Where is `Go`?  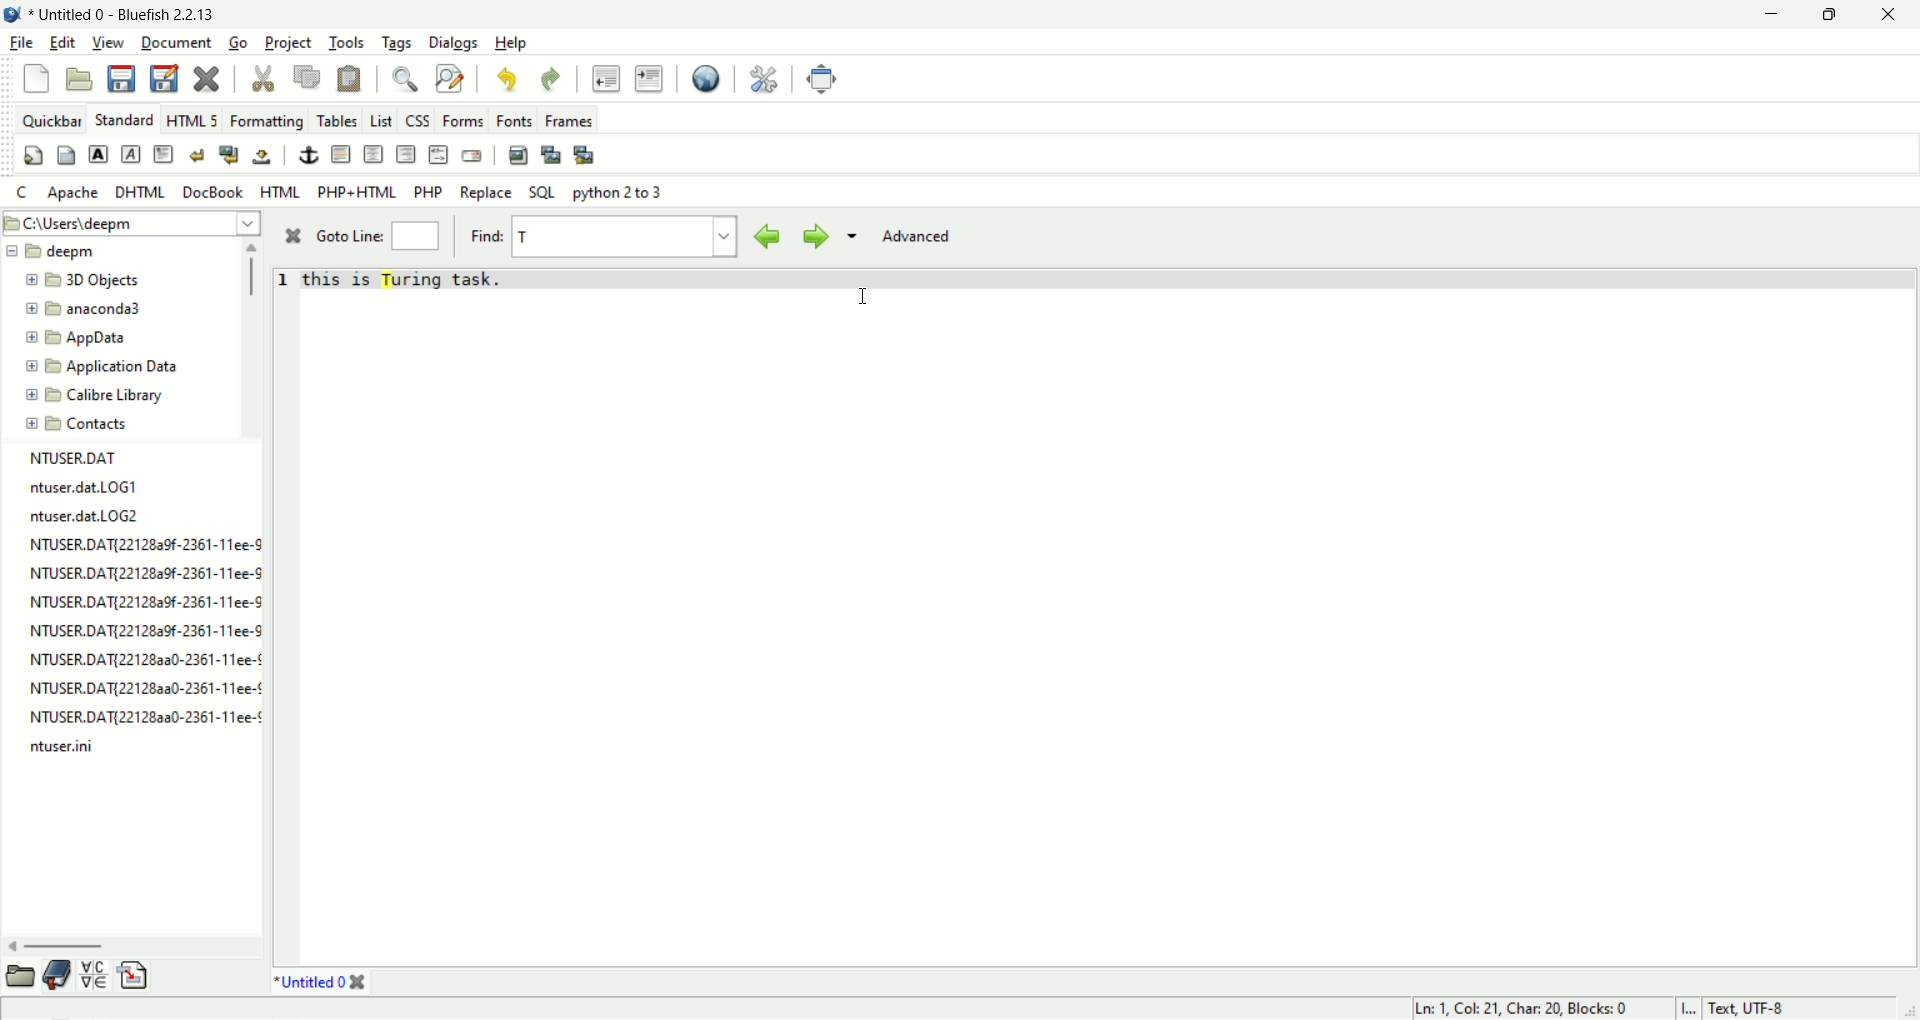
Go is located at coordinates (242, 43).